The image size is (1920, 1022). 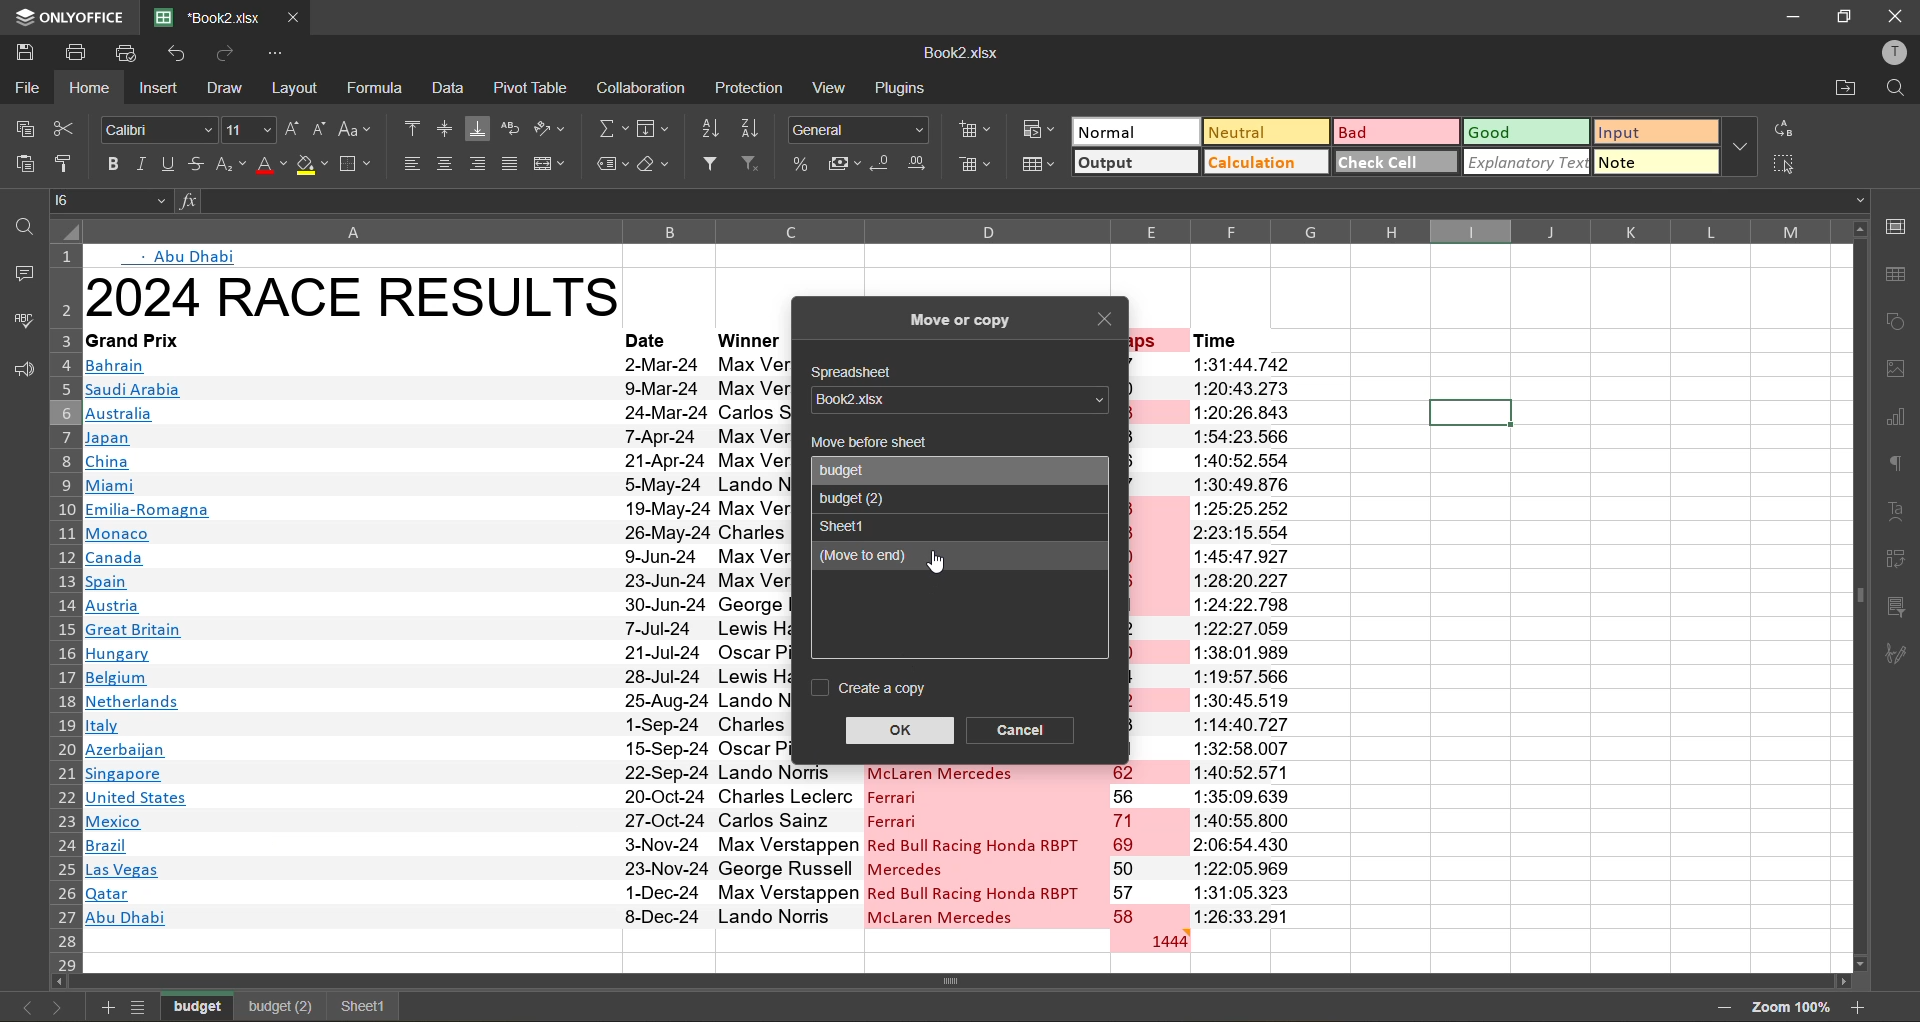 I want to click on quick print, so click(x=128, y=51).